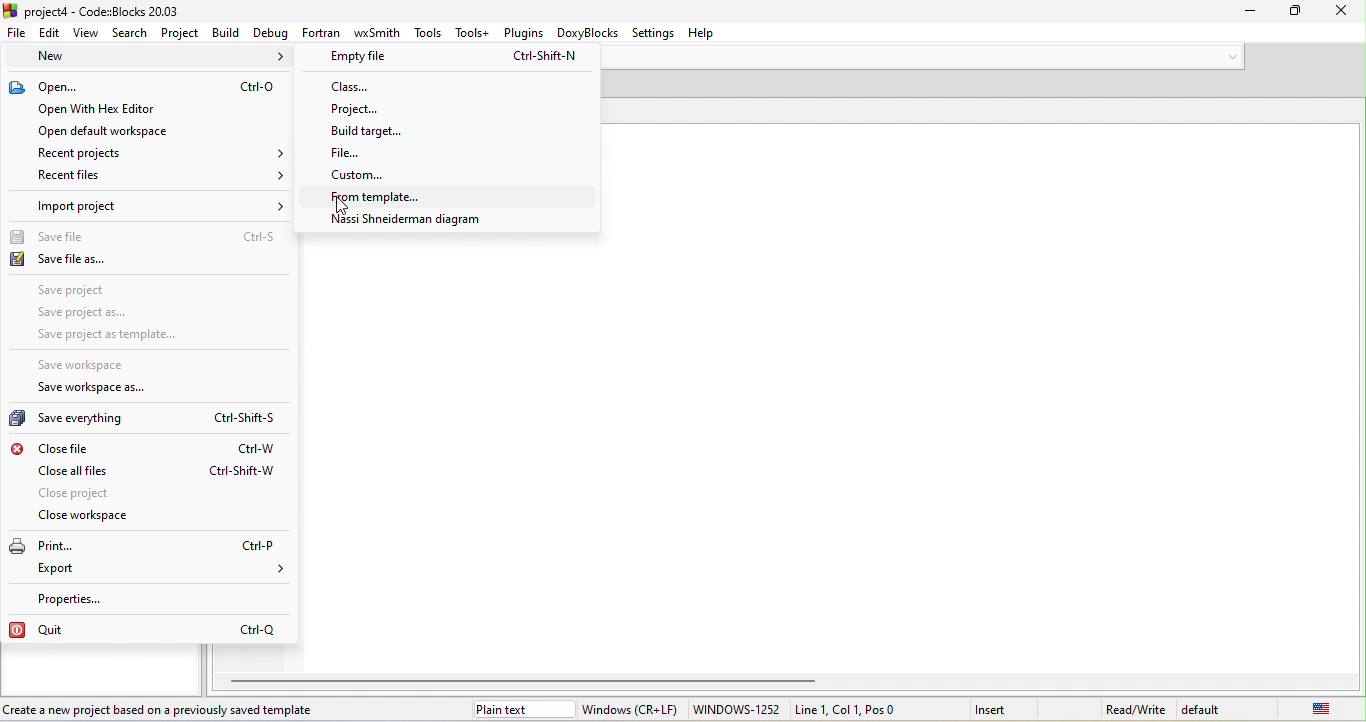  I want to click on close file, so click(150, 449).